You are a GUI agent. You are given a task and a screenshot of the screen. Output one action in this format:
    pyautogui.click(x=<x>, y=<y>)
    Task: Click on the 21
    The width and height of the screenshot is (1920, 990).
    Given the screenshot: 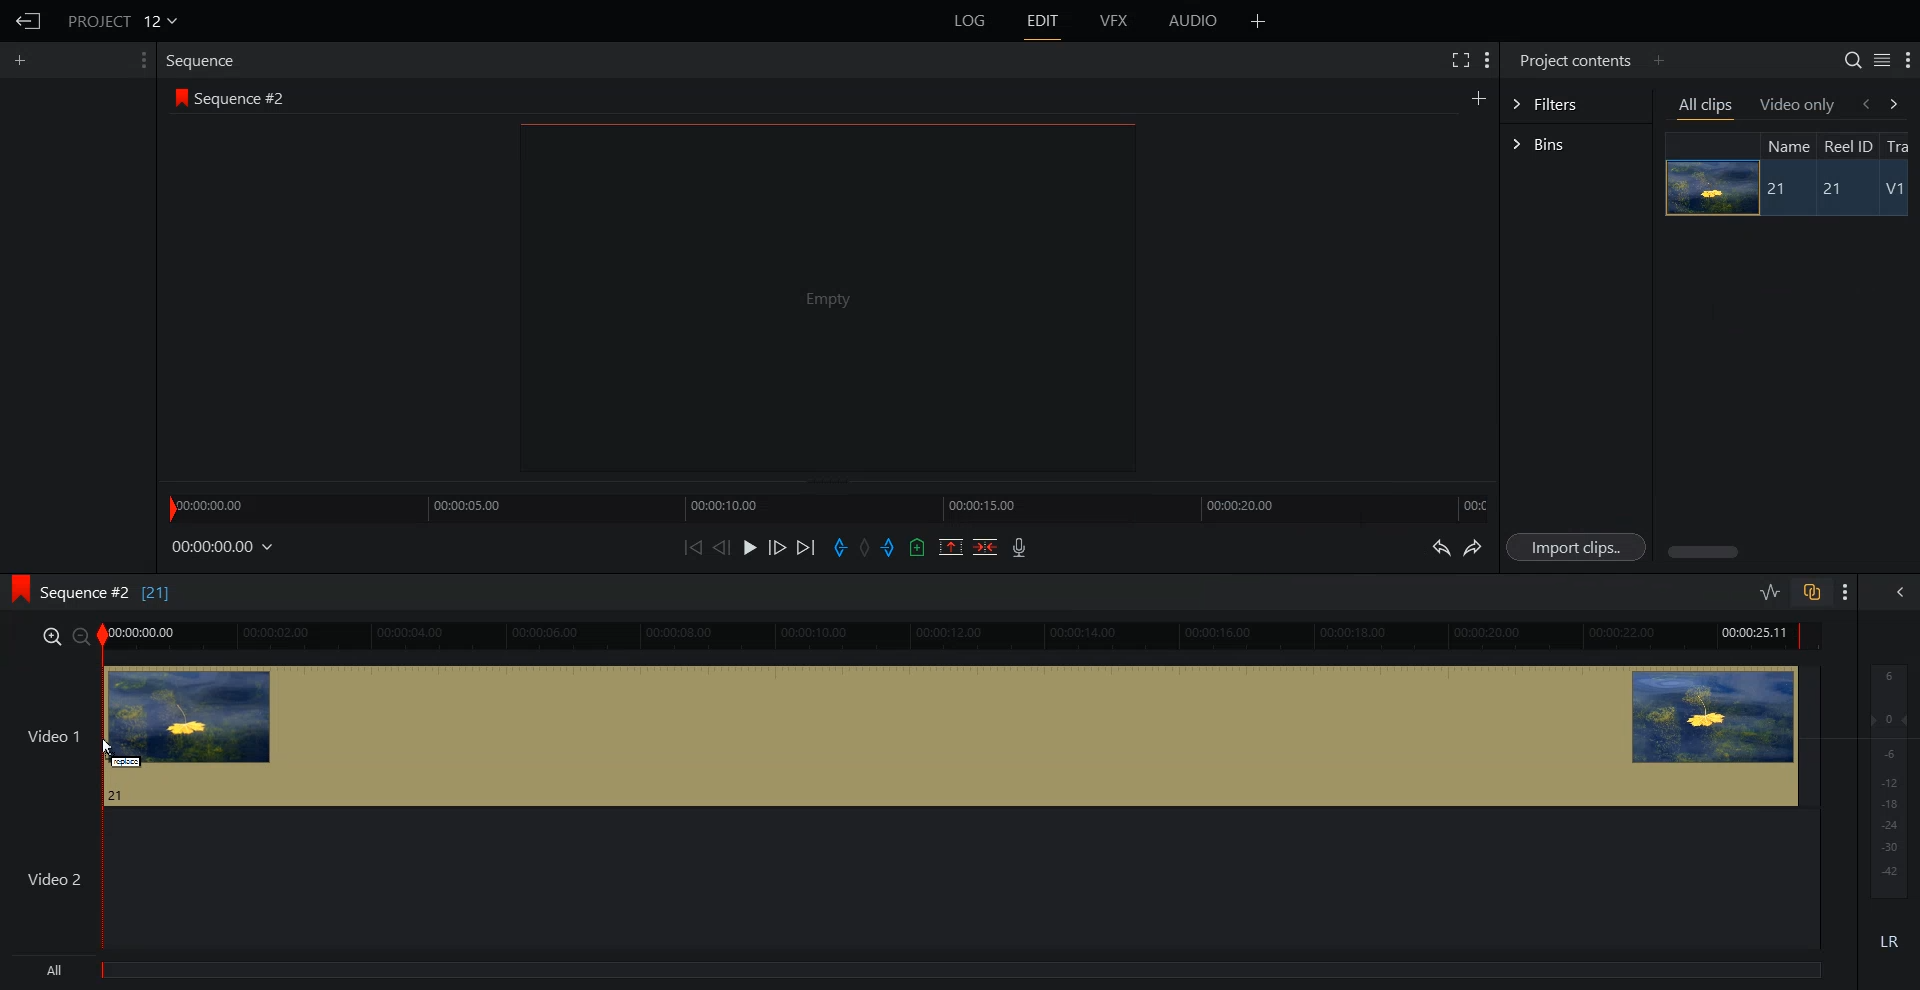 What is the action you would take?
    pyautogui.click(x=1780, y=190)
    